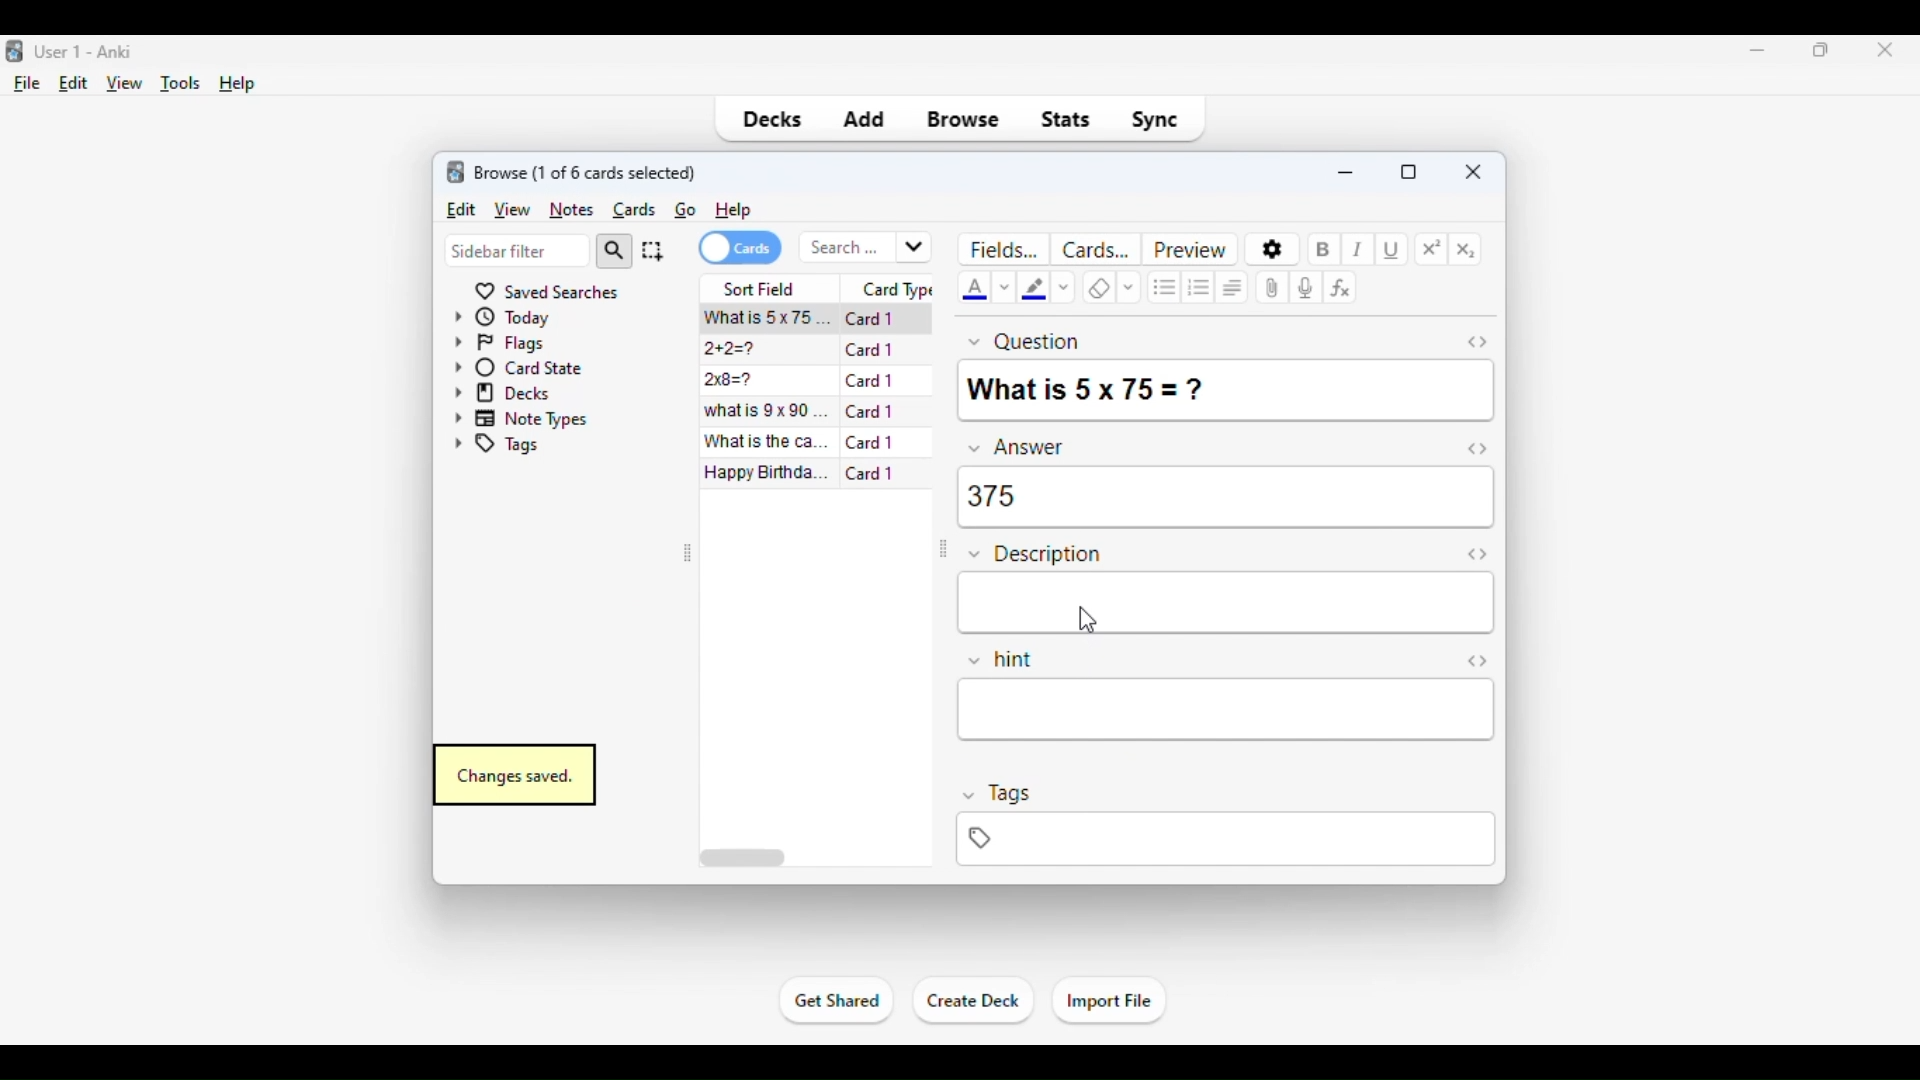  Describe the element at coordinates (767, 473) in the screenshot. I see `happy birthday song!!!.mp3` at that location.